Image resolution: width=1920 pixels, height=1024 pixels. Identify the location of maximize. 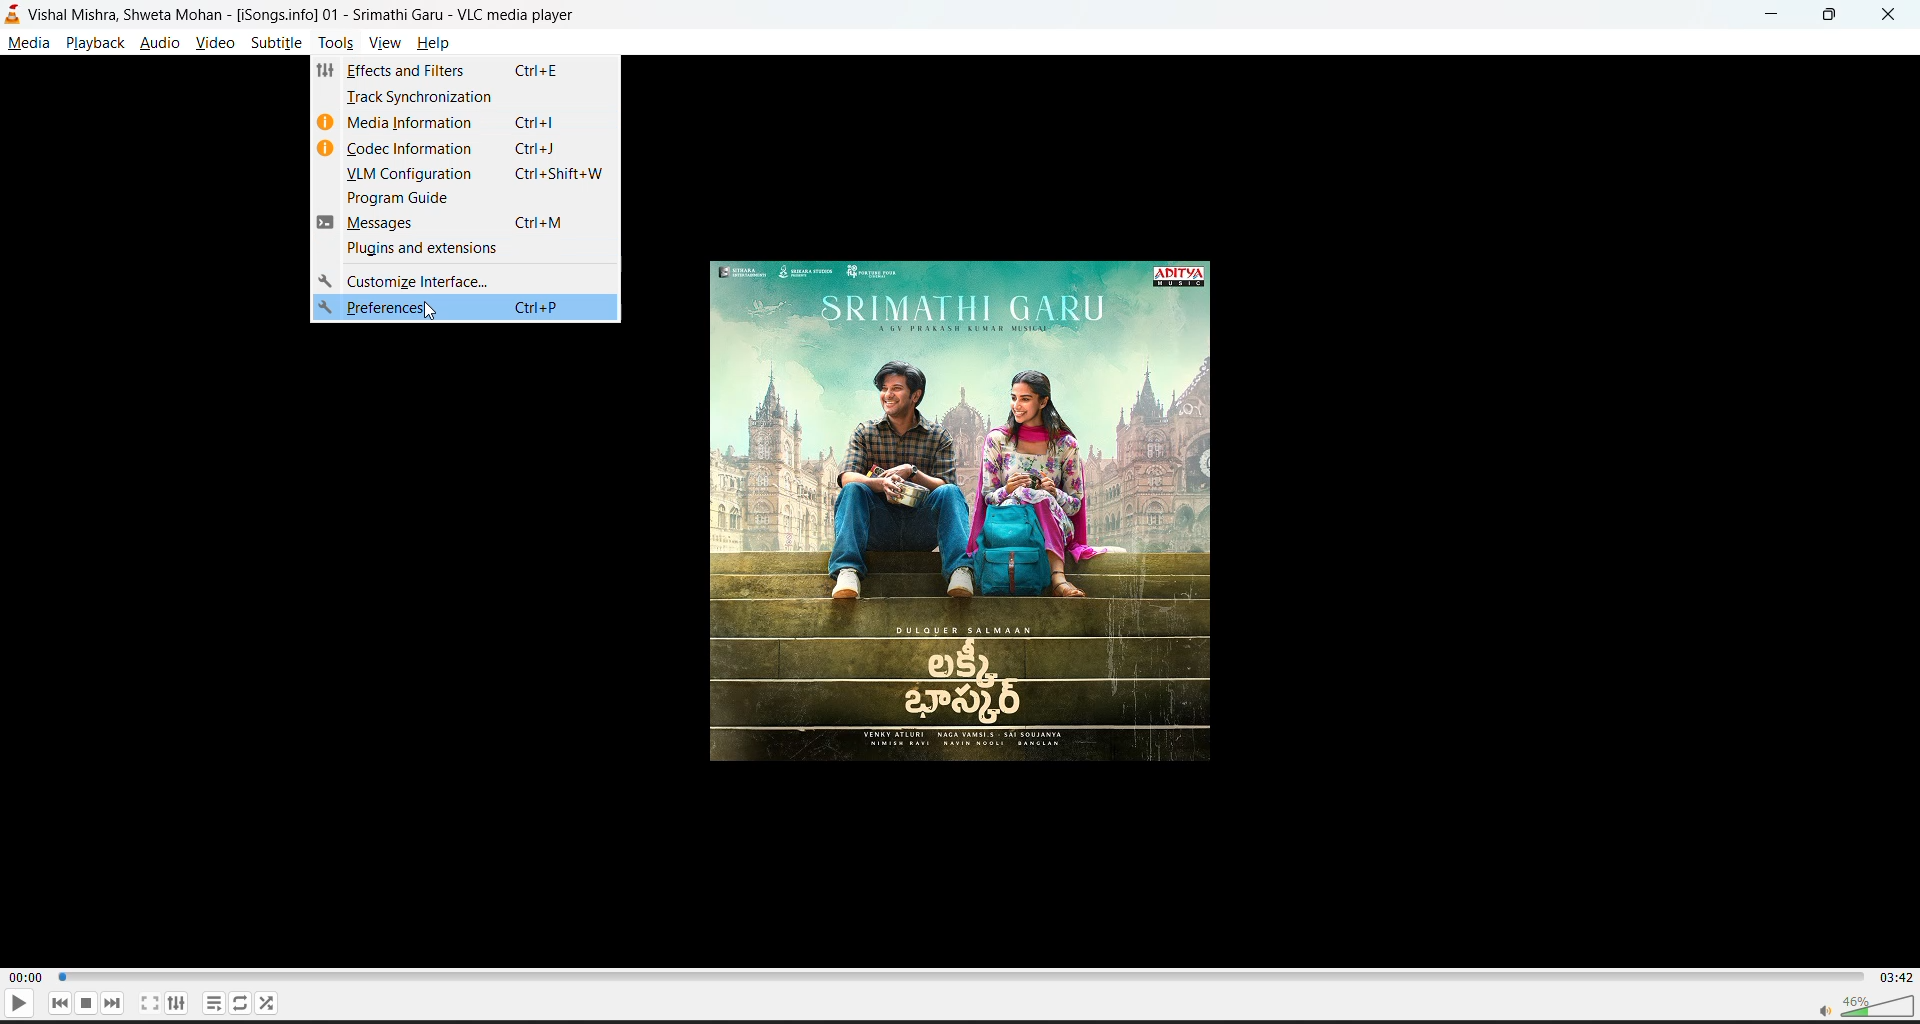
(1834, 15).